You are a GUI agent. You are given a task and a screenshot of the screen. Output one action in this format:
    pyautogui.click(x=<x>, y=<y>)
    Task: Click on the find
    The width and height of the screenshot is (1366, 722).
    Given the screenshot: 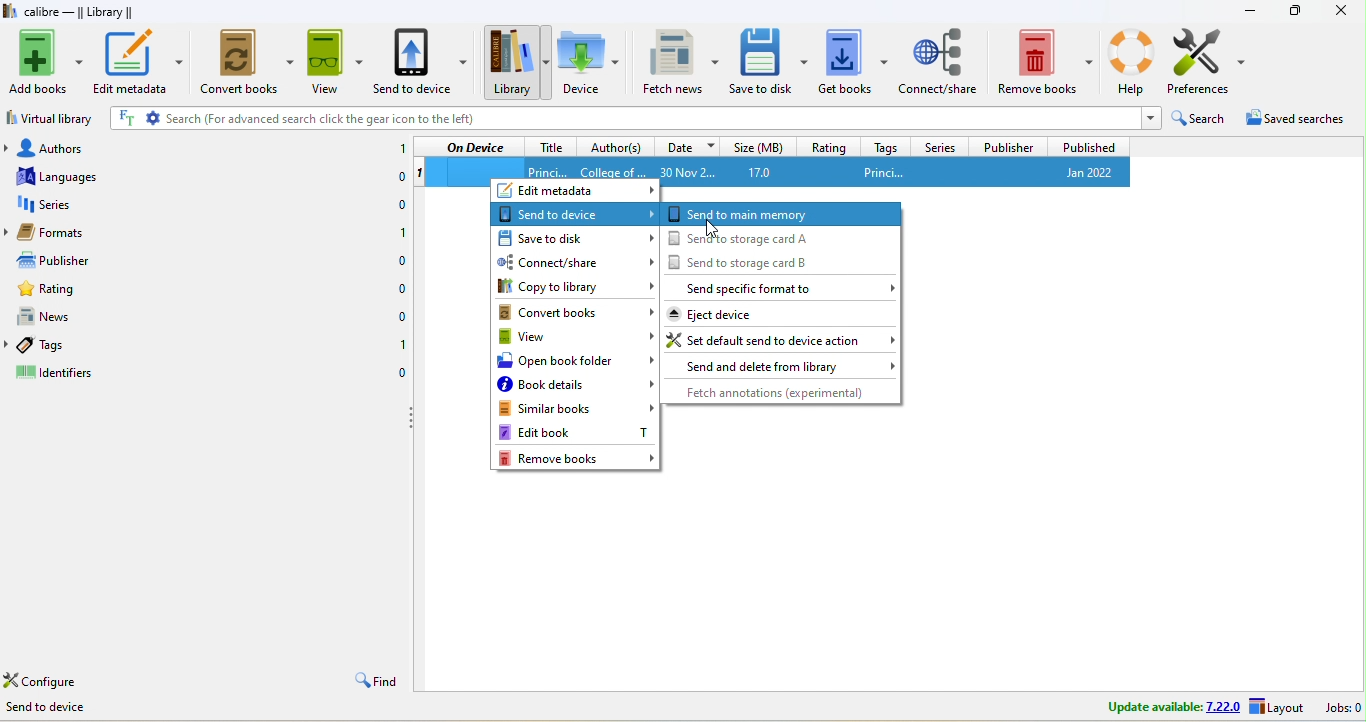 What is the action you would take?
    pyautogui.click(x=374, y=681)
    